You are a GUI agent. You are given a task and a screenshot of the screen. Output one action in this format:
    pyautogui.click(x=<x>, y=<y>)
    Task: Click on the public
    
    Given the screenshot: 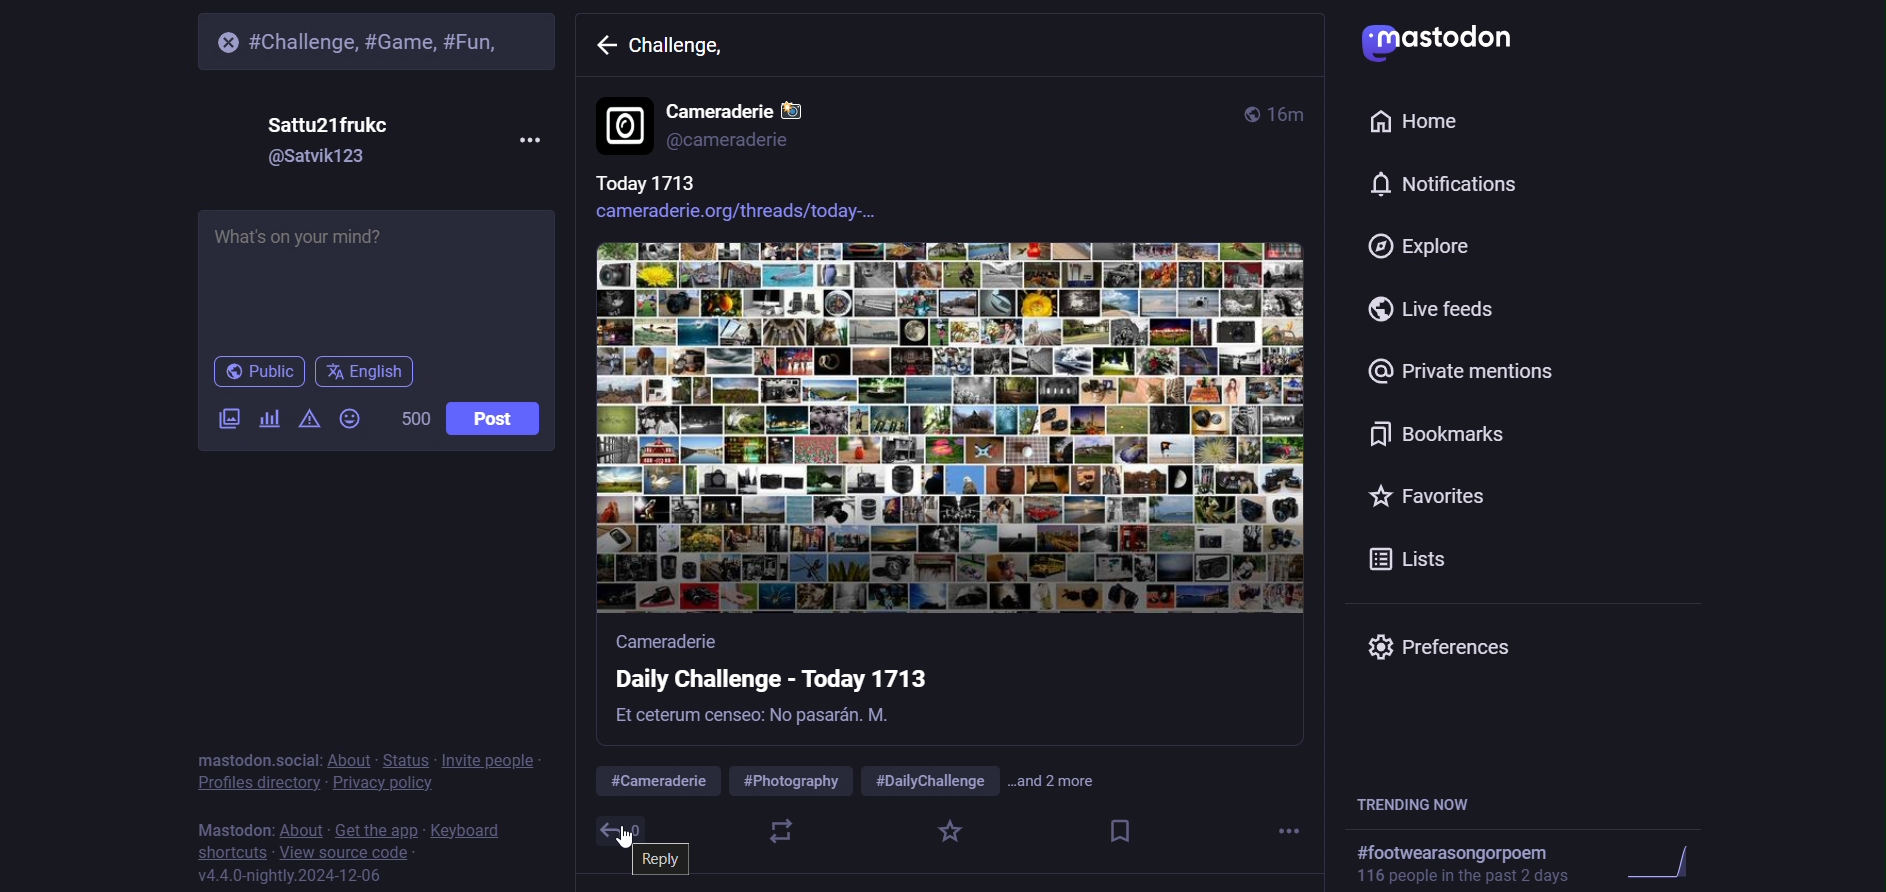 What is the action you would take?
    pyautogui.click(x=257, y=372)
    